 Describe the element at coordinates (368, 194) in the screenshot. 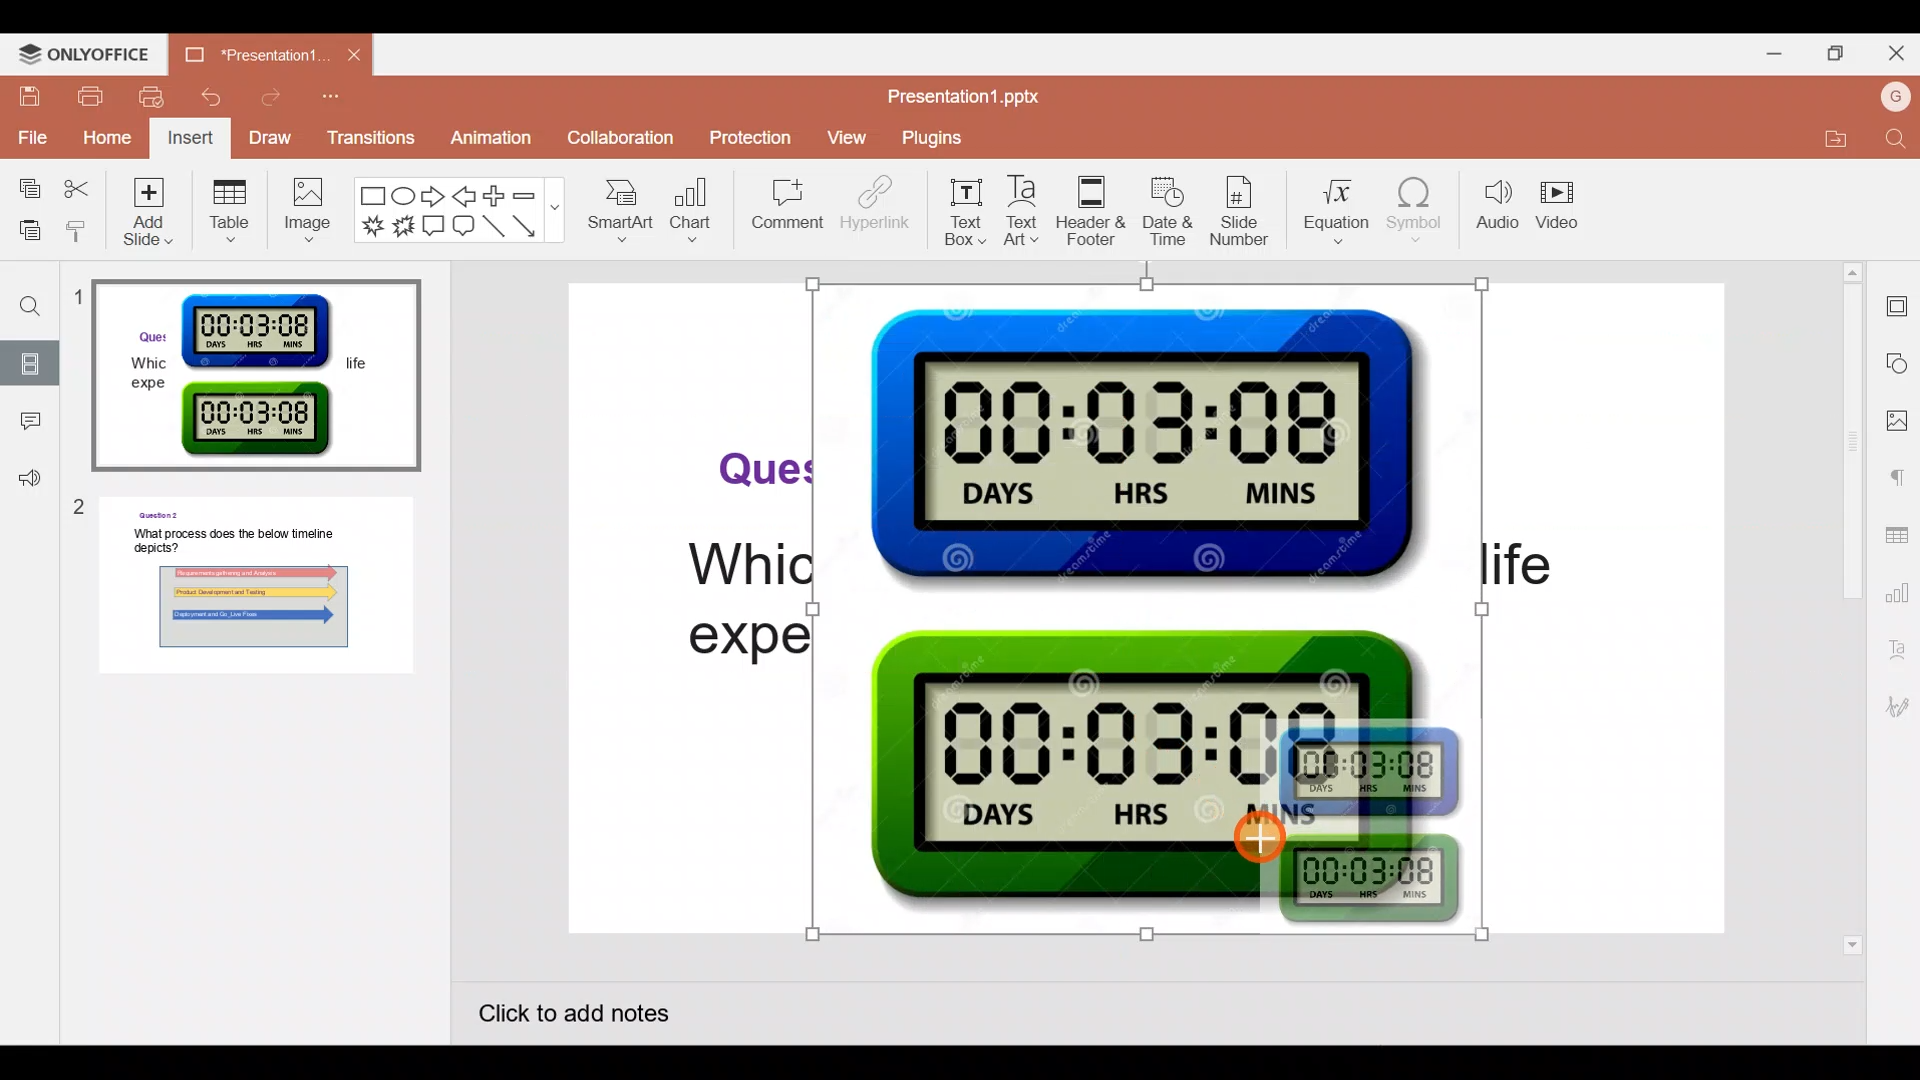

I see `Rectangle` at that location.